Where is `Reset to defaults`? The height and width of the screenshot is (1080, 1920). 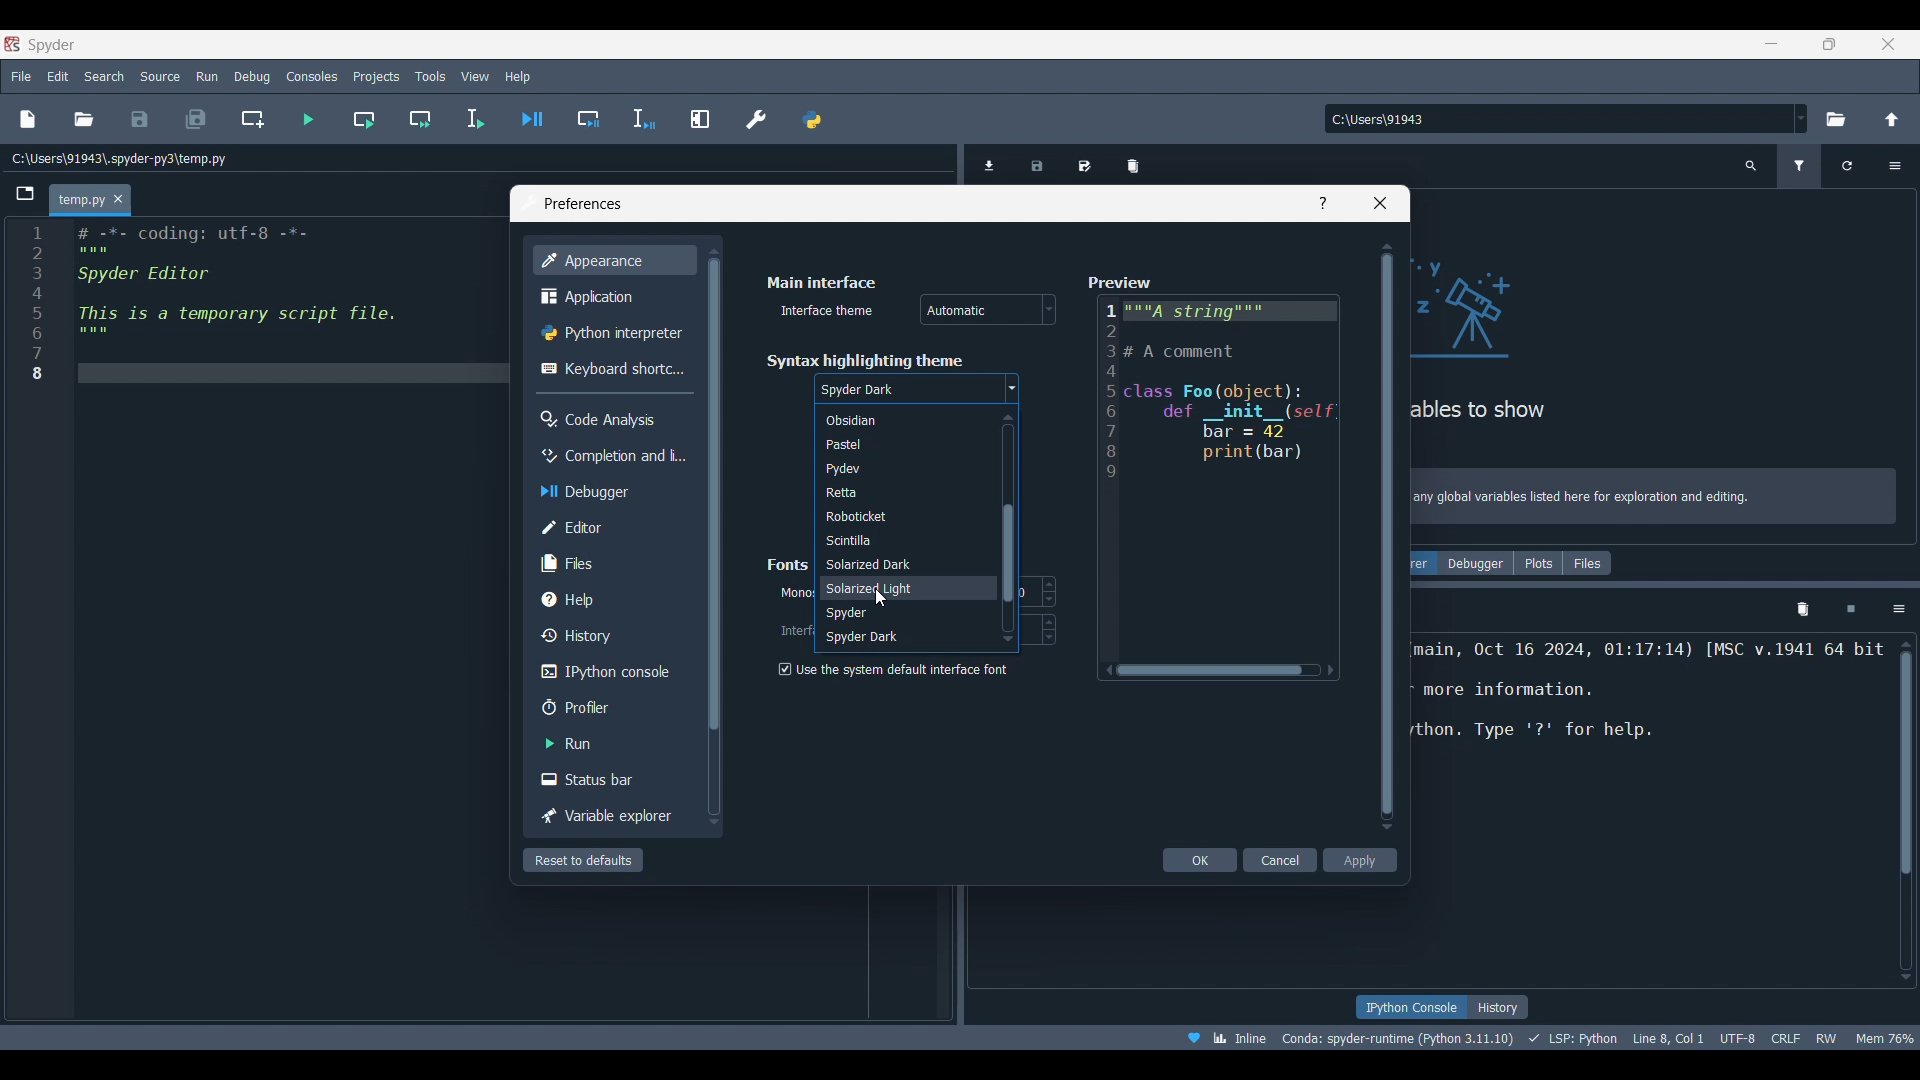 Reset to defaults is located at coordinates (583, 860).